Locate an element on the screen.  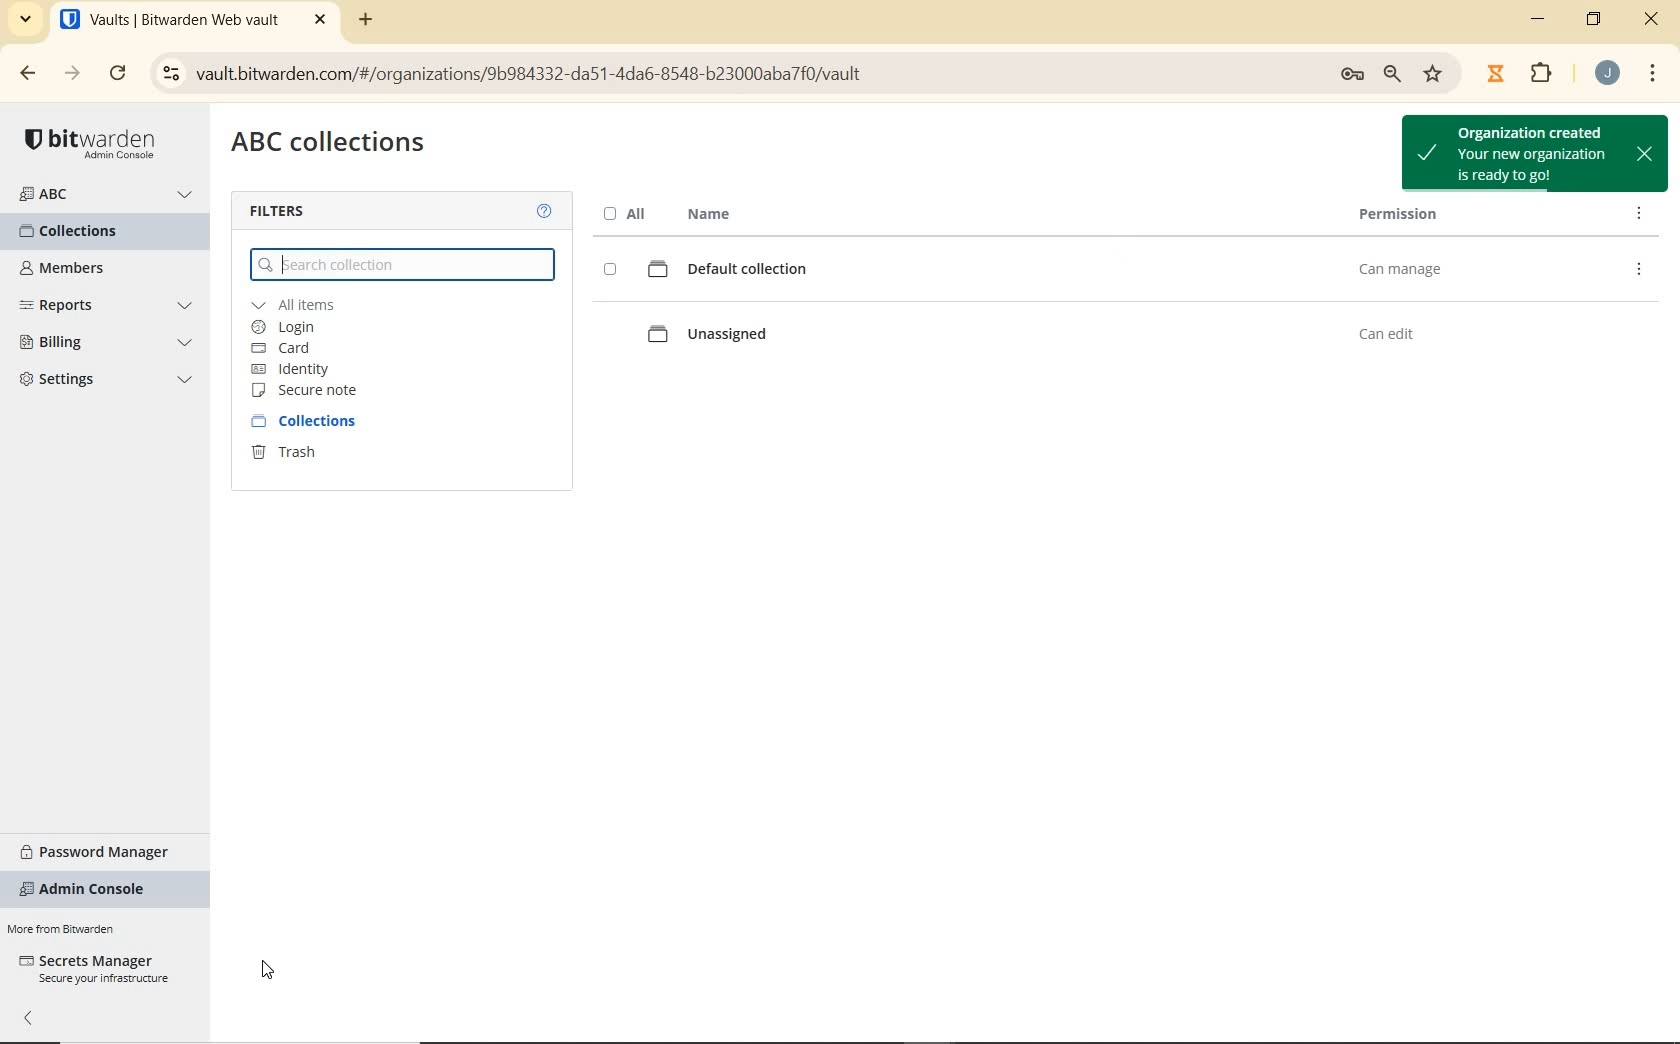
 is located at coordinates (68, 929).